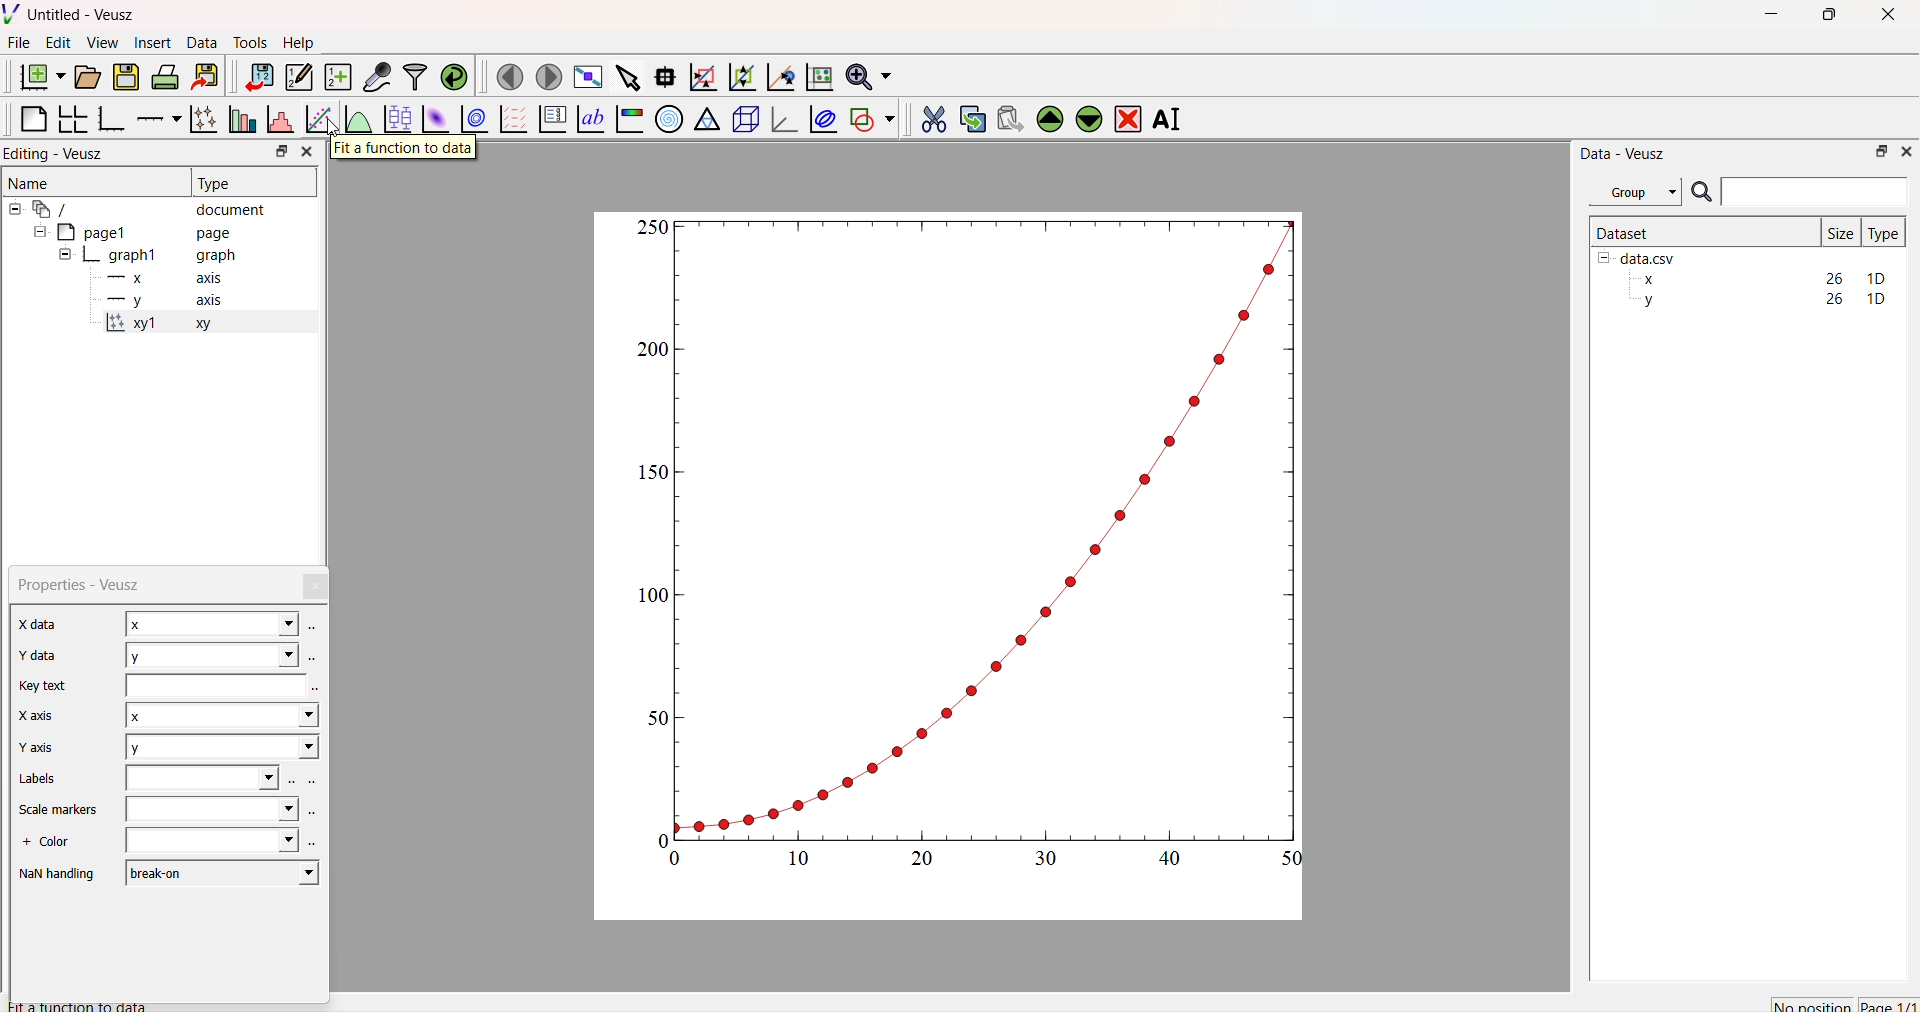 Image resolution: width=1920 pixels, height=1012 pixels. Describe the element at coordinates (222, 715) in the screenshot. I see `x ` at that location.